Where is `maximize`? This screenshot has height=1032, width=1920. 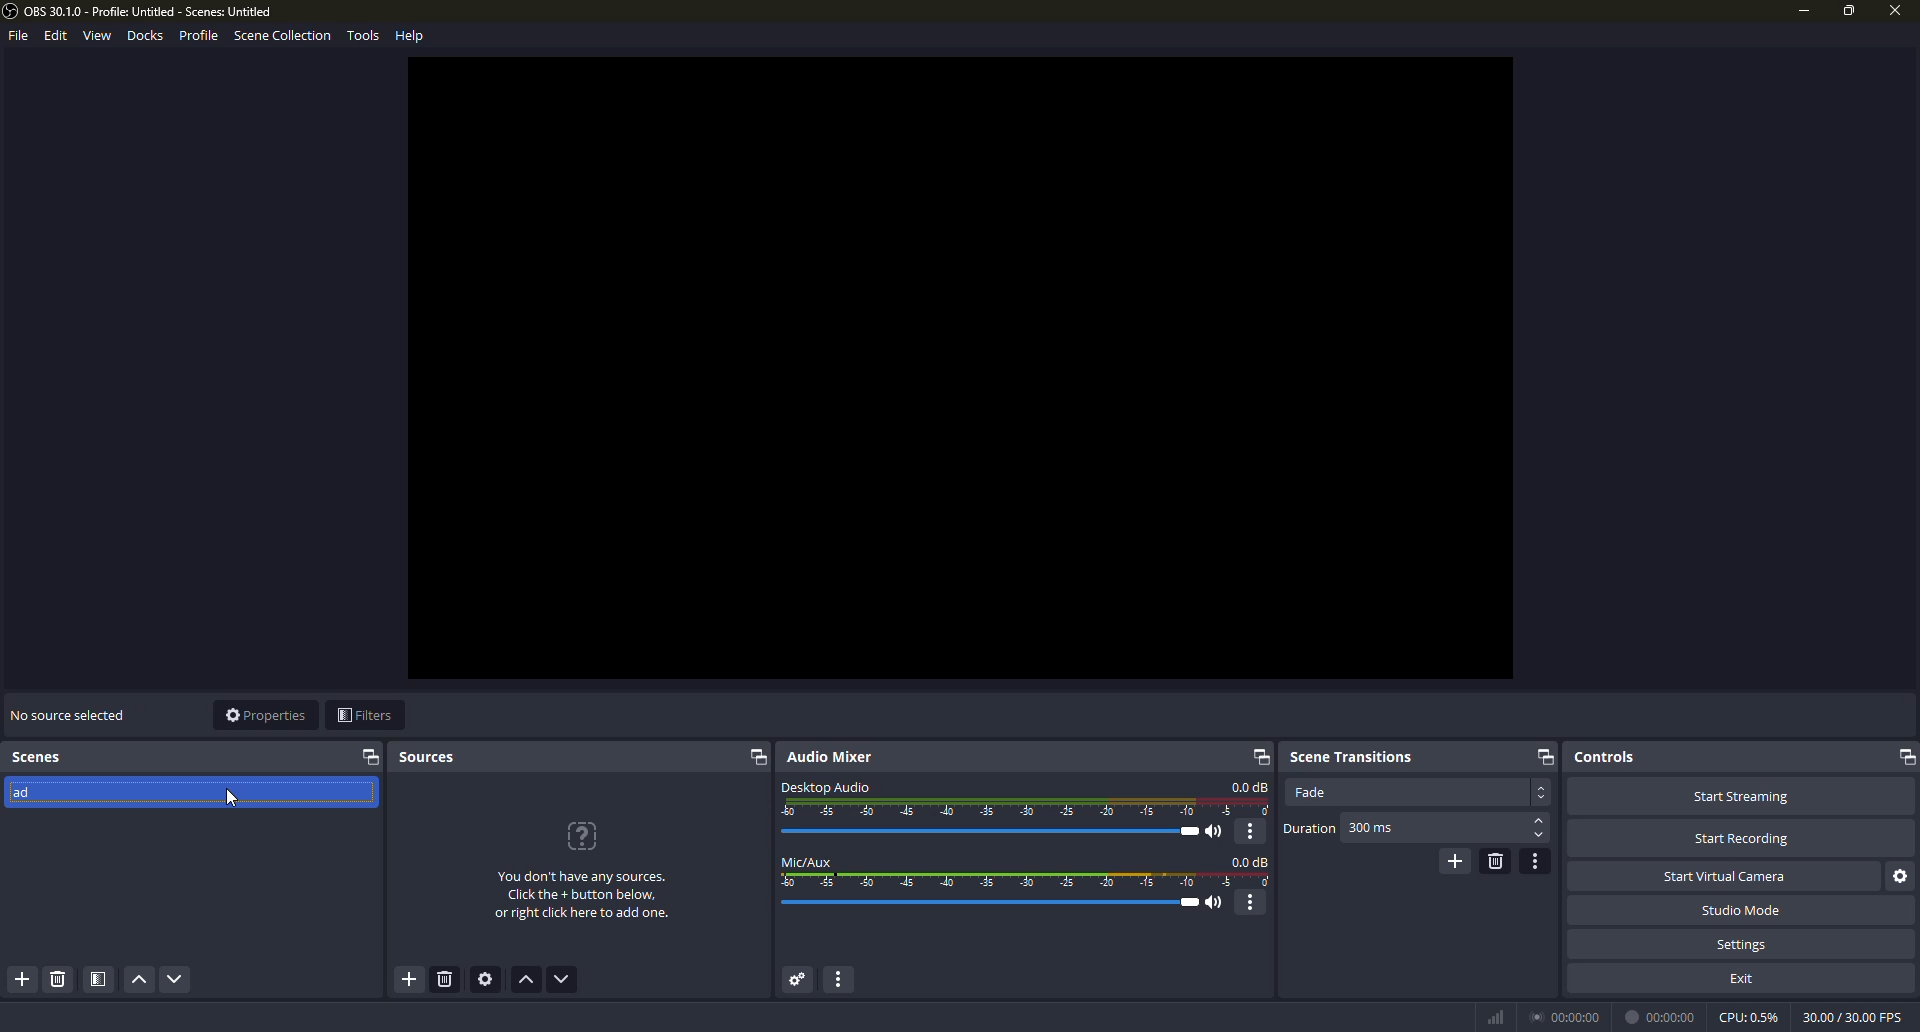
maximize is located at coordinates (1849, 10).